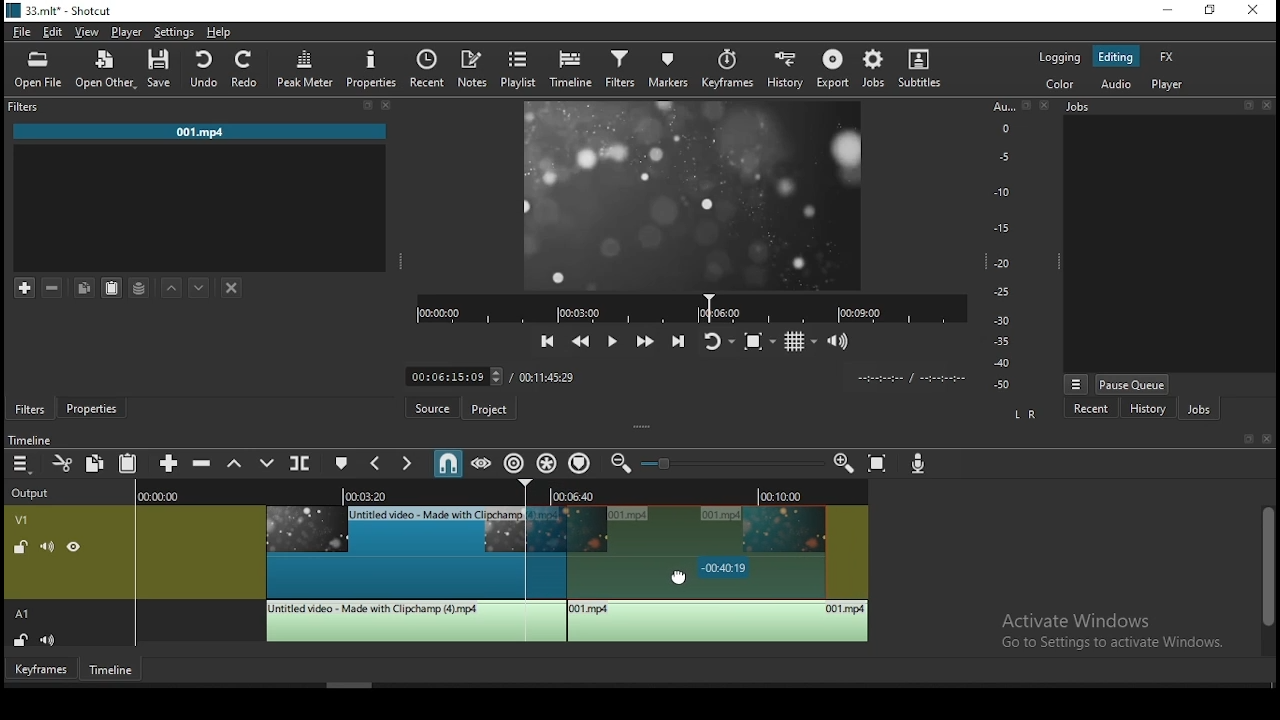 The width and height of the screenshot is (1280, 720). Describe the element at coordinates (23, 640) in the screenshot. I see `(un)lock` at that location.